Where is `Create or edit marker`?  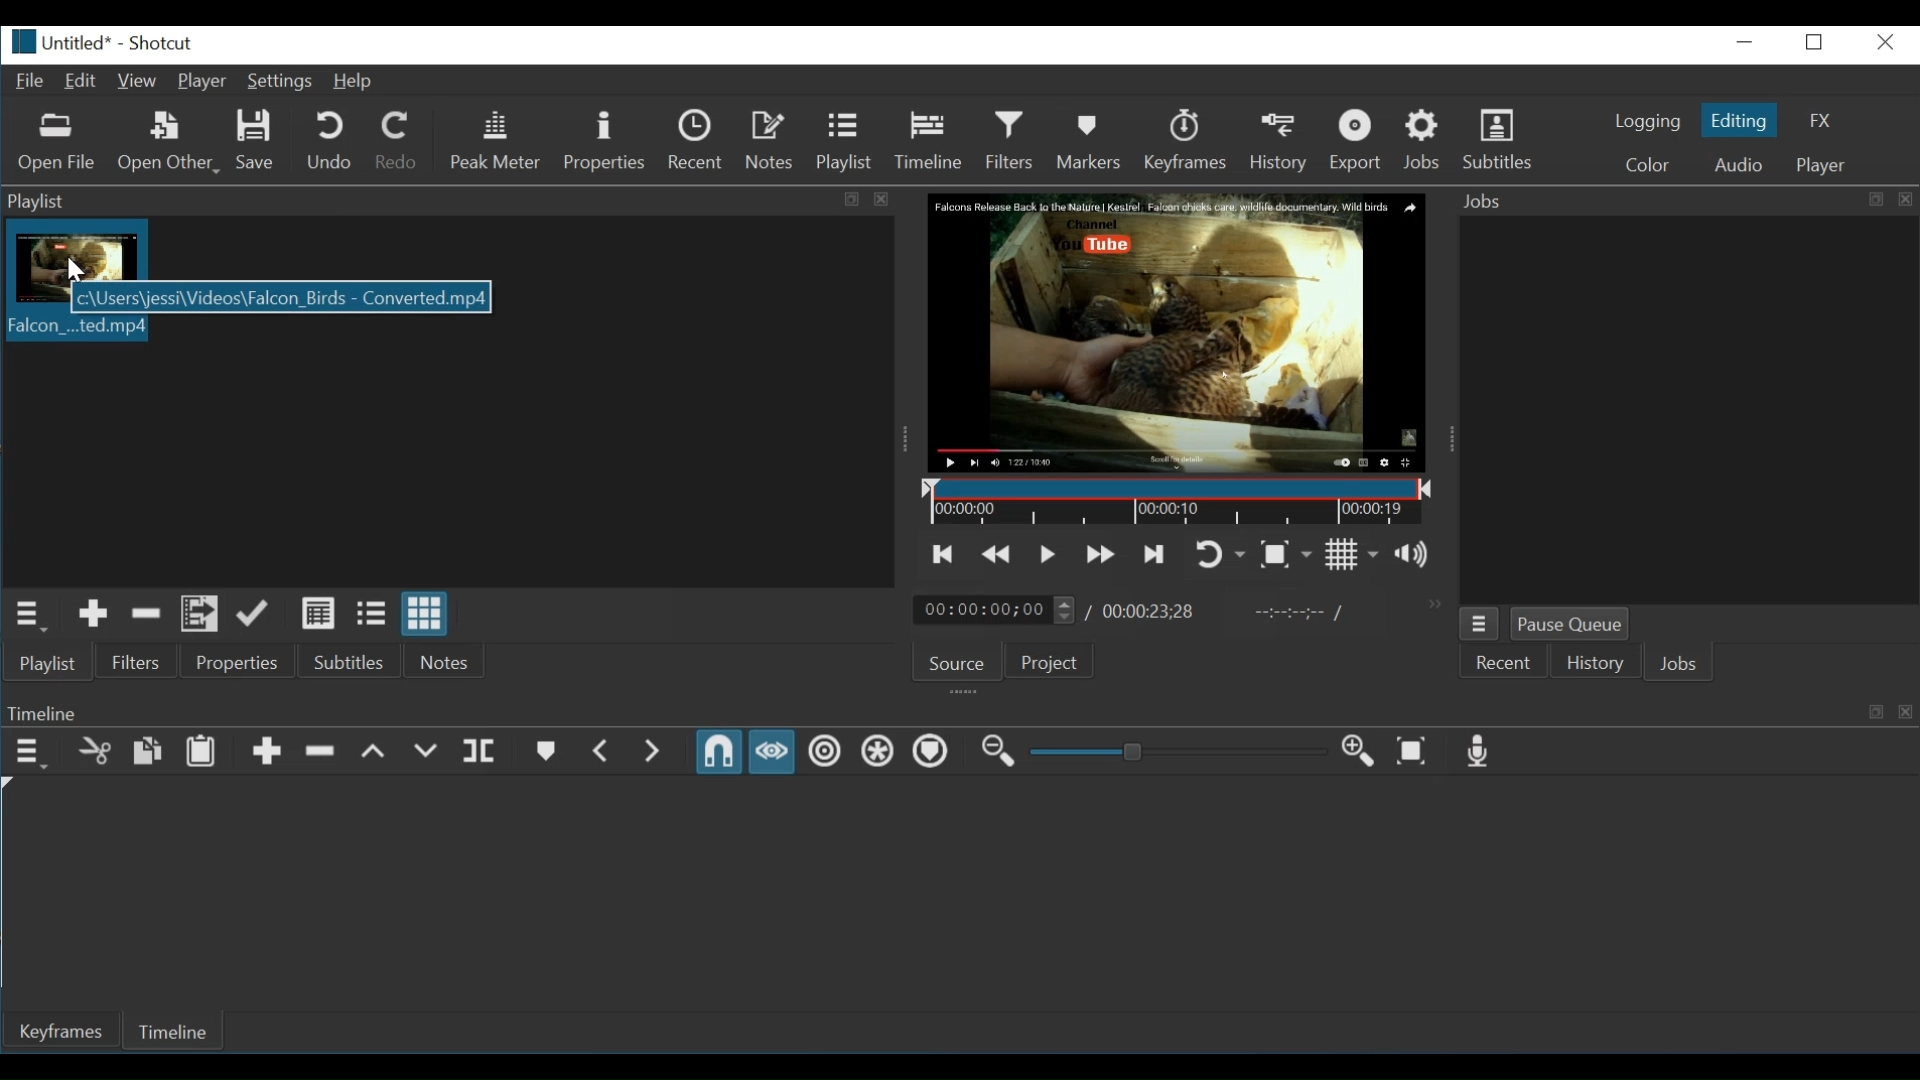
Create or edit marker is located at coordinates (544, 751).